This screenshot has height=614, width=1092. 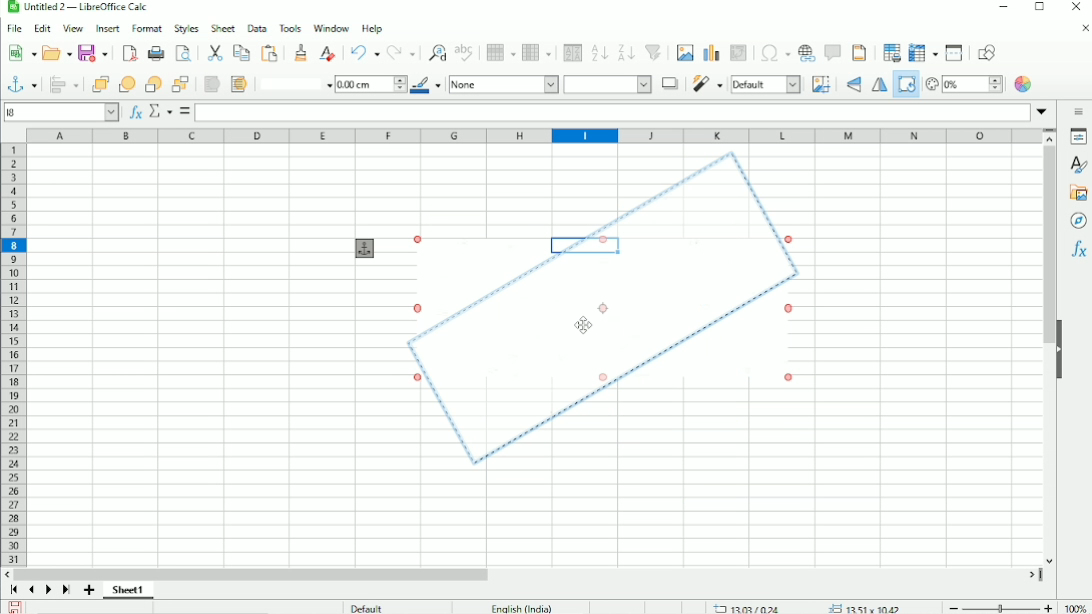 What do you see at coordinates (892, 52) in the screenshot?
I see `Define print area` at bounding box center [892, 52].